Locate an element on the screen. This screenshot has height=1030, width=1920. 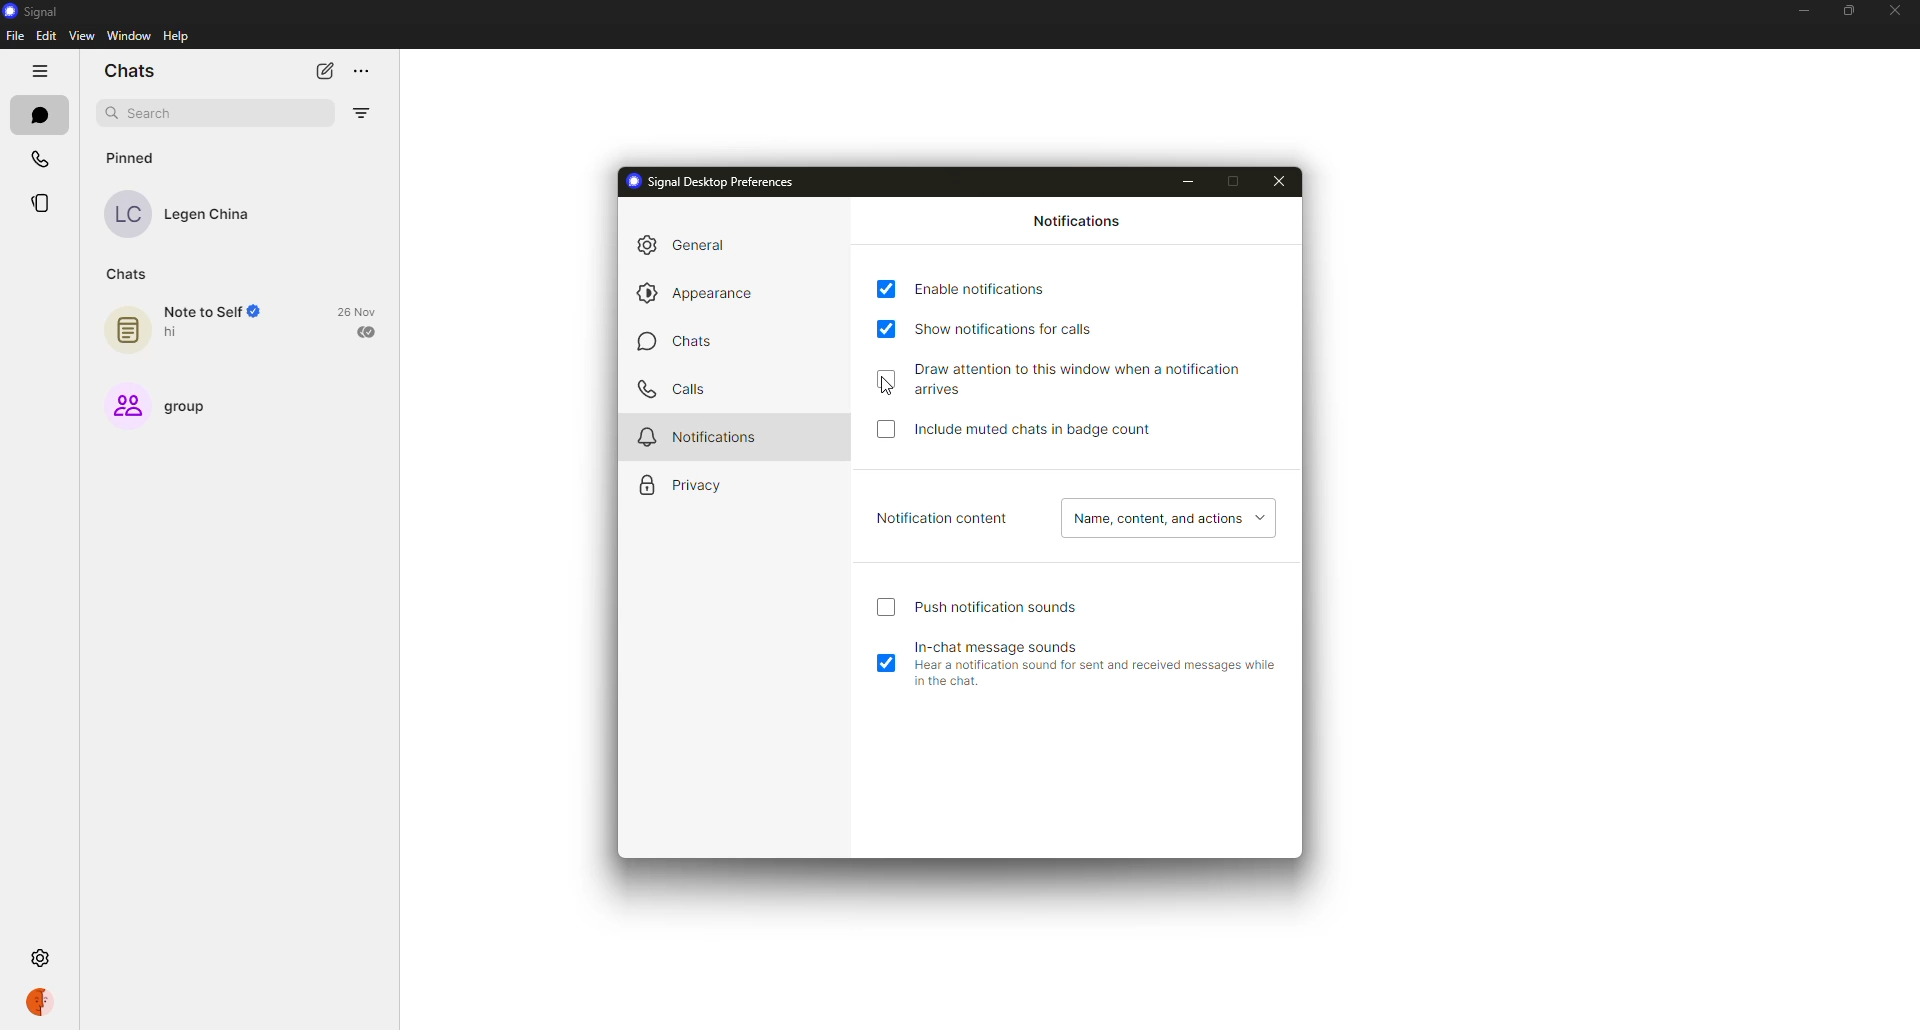
more is located at coordinates (373, 68).